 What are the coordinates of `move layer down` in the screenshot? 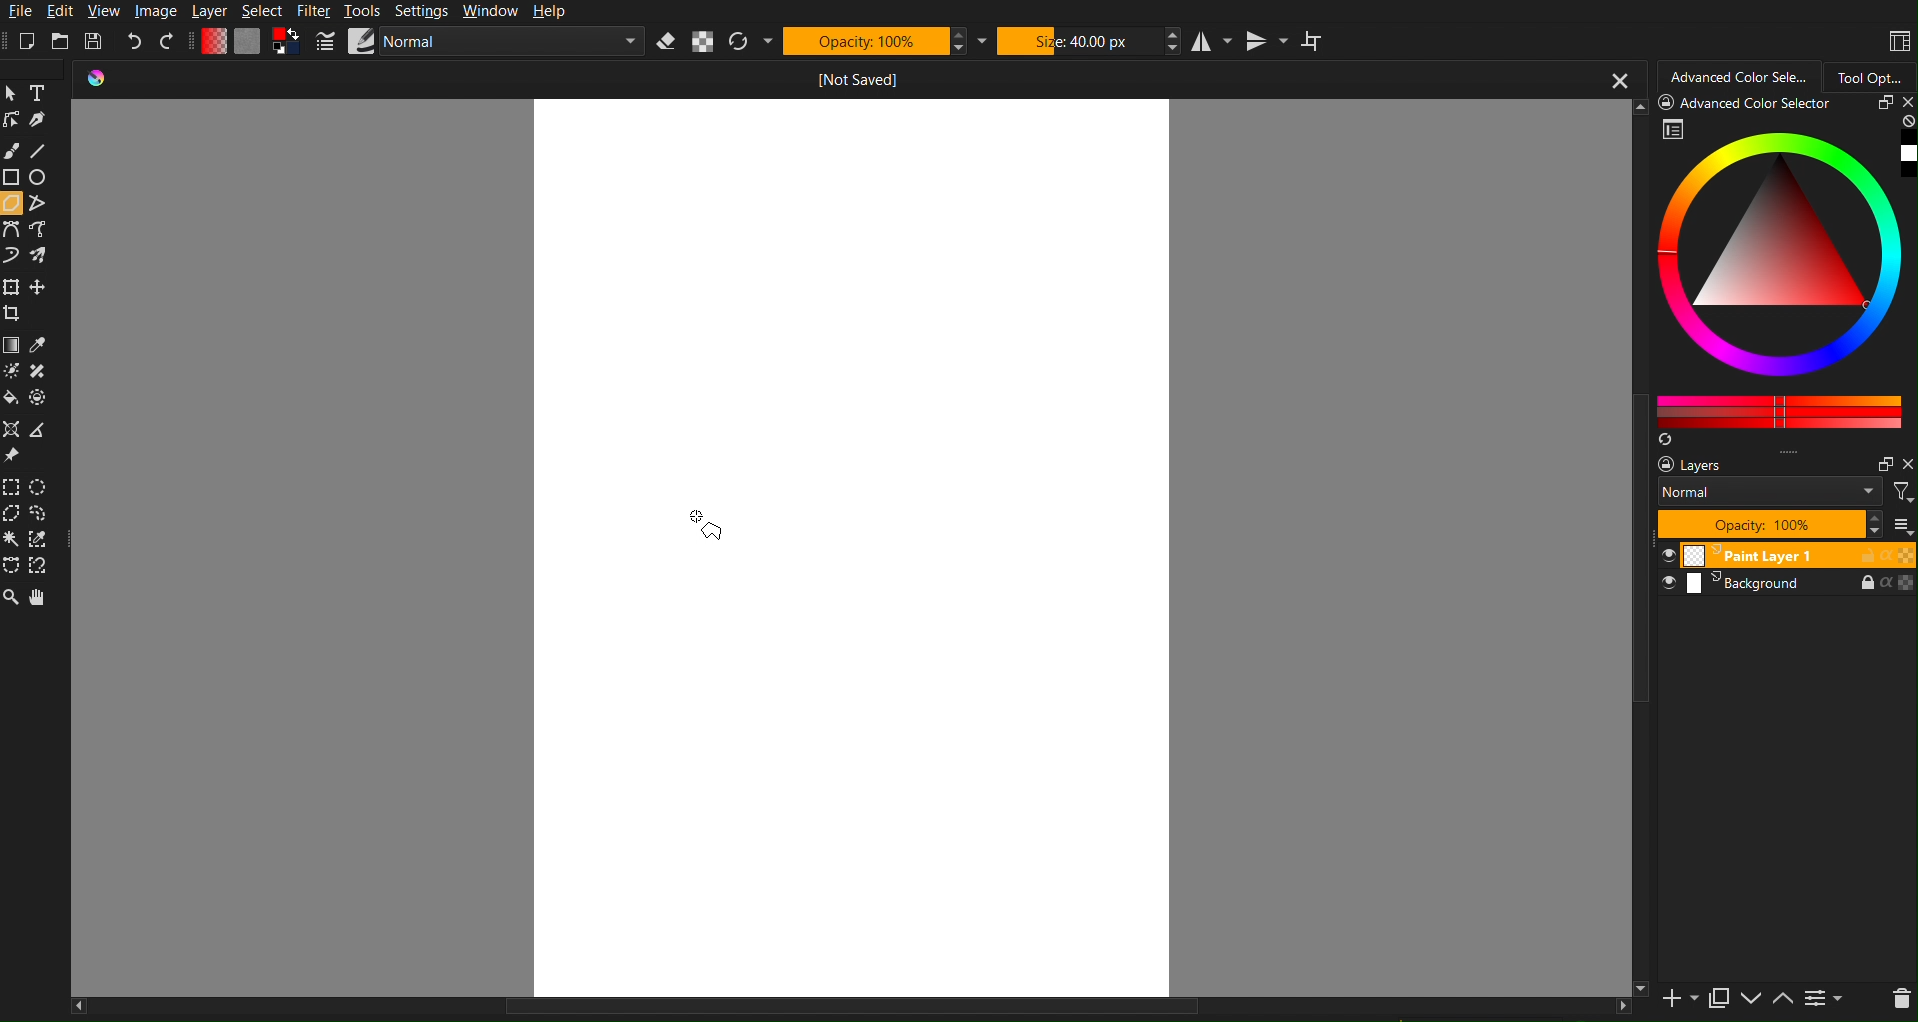 It's located at (1751, 999).